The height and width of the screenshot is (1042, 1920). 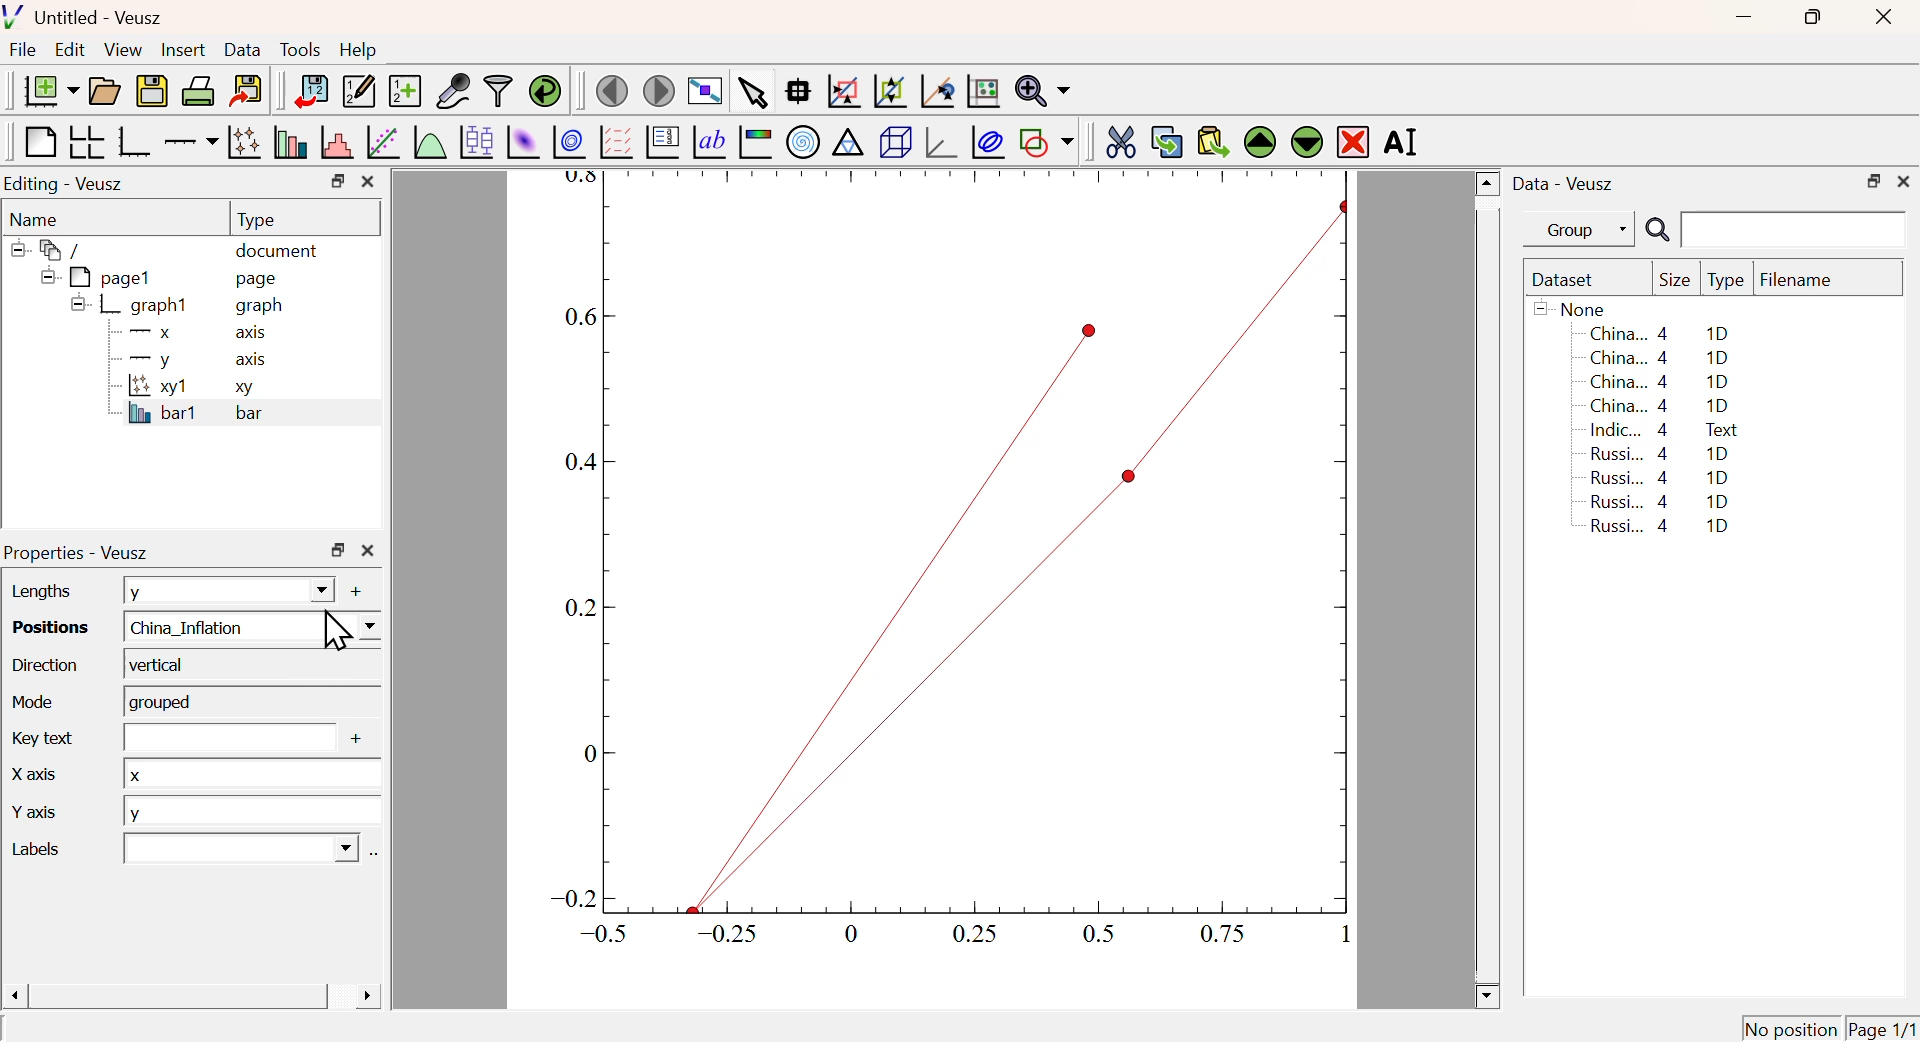 What do you see at coordinates (1880, 19) in the screenshot?
I see `Close` at bounding box center [1880, 19].